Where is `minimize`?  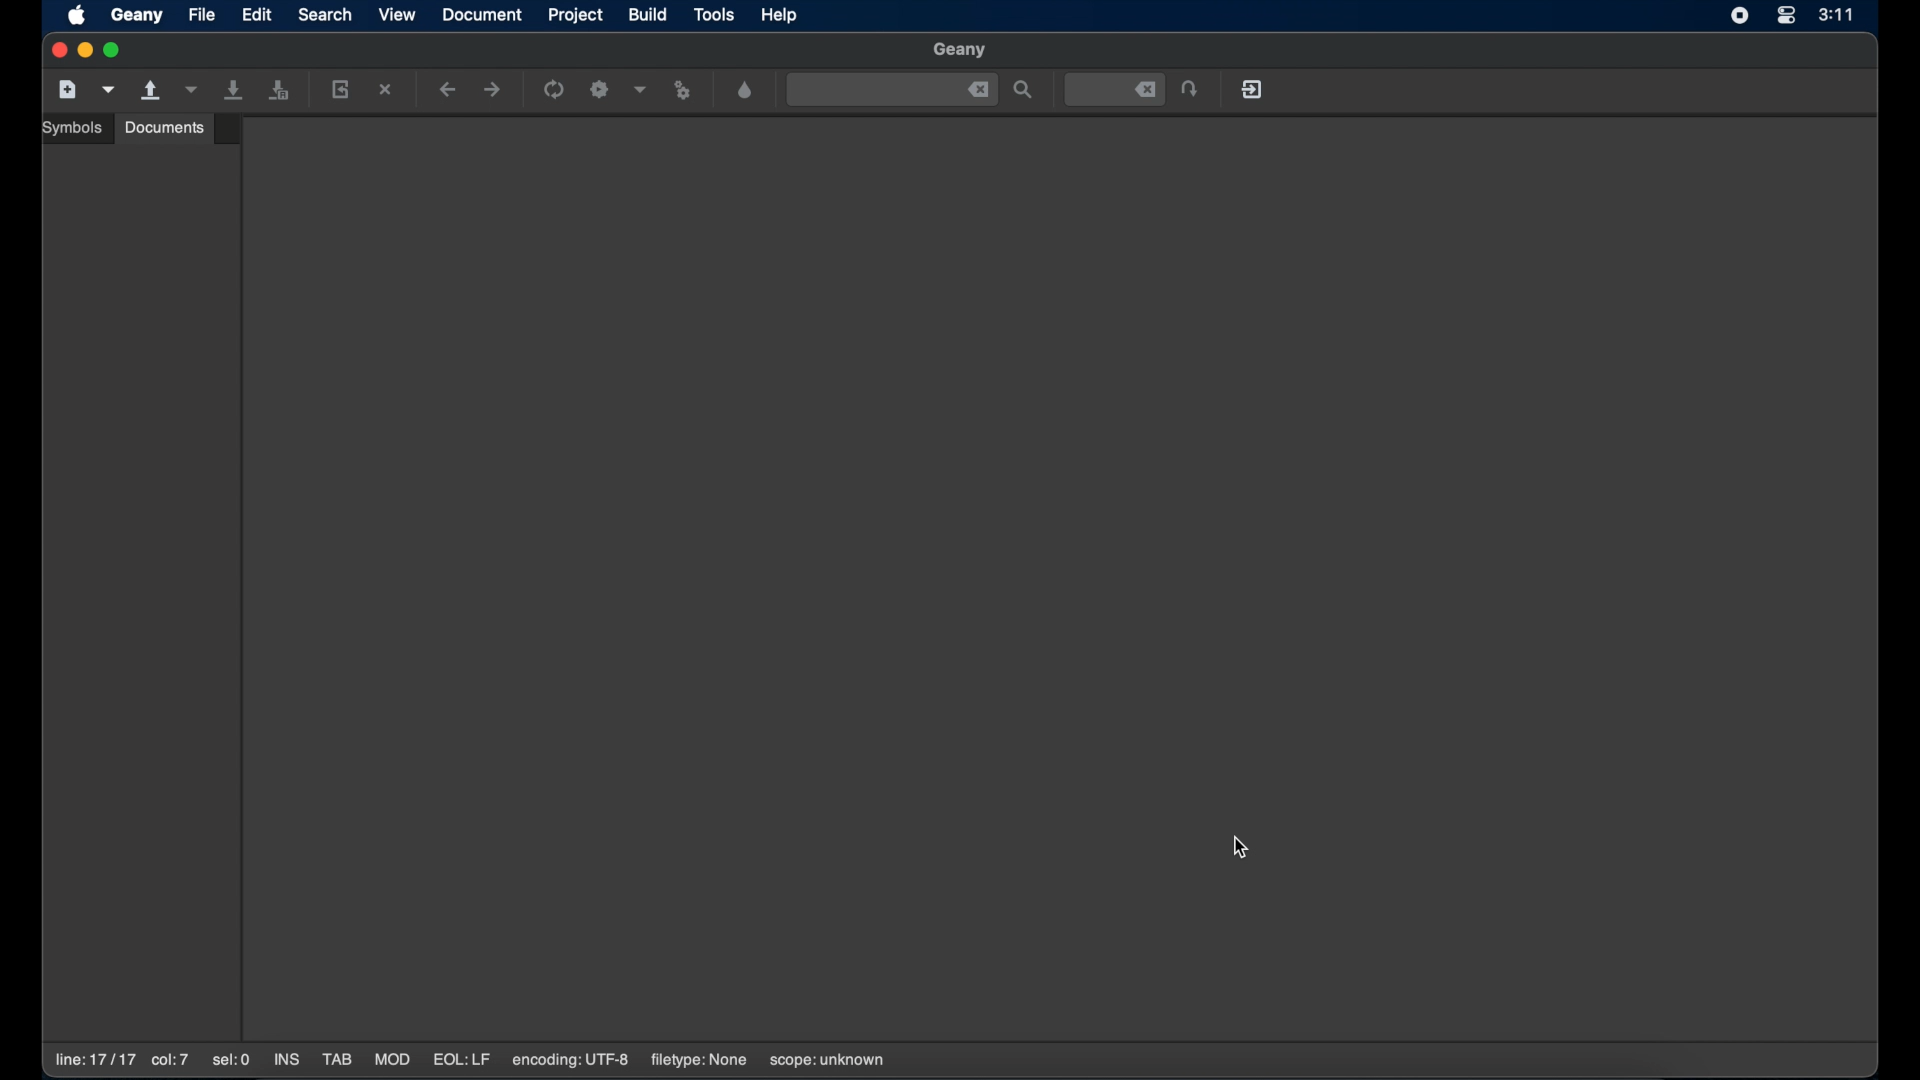
minimize is located at coordinates (86, 51).